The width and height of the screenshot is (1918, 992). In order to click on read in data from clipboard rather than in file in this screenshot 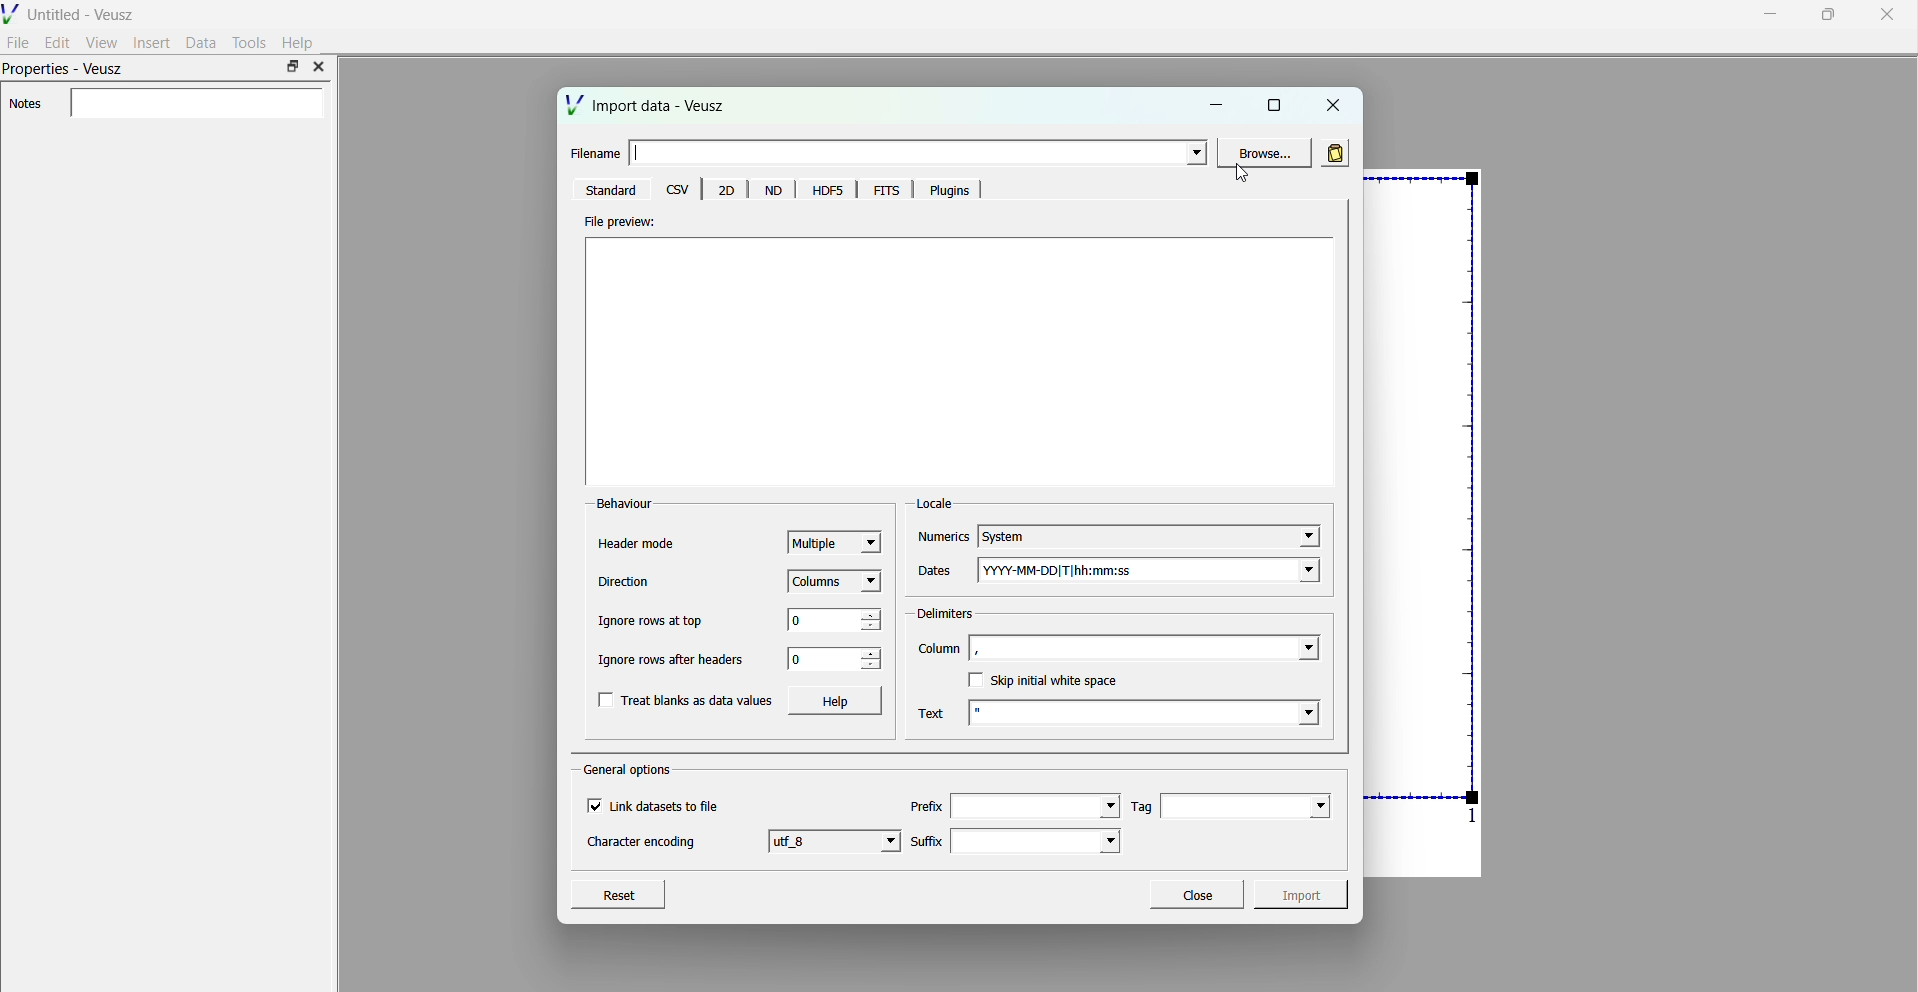, I will do `click(1334, 151)`.